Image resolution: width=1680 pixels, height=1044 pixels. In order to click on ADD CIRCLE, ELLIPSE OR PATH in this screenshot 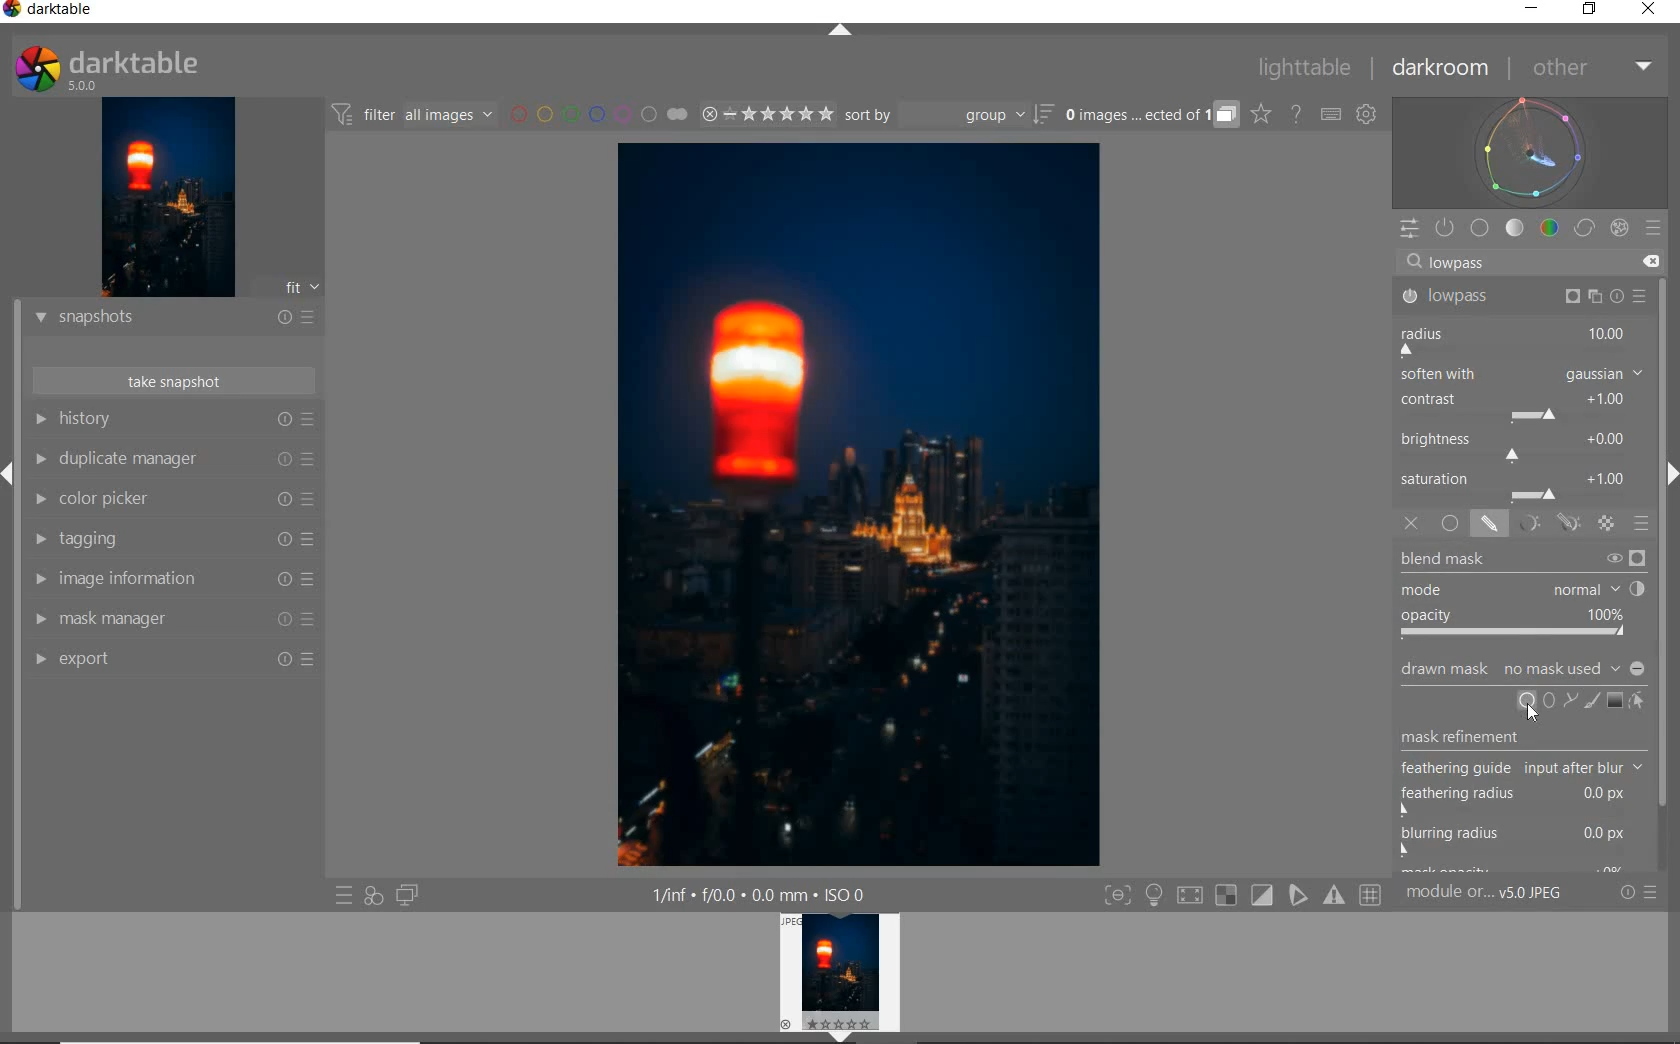, I will do `click(1544, 699)`.